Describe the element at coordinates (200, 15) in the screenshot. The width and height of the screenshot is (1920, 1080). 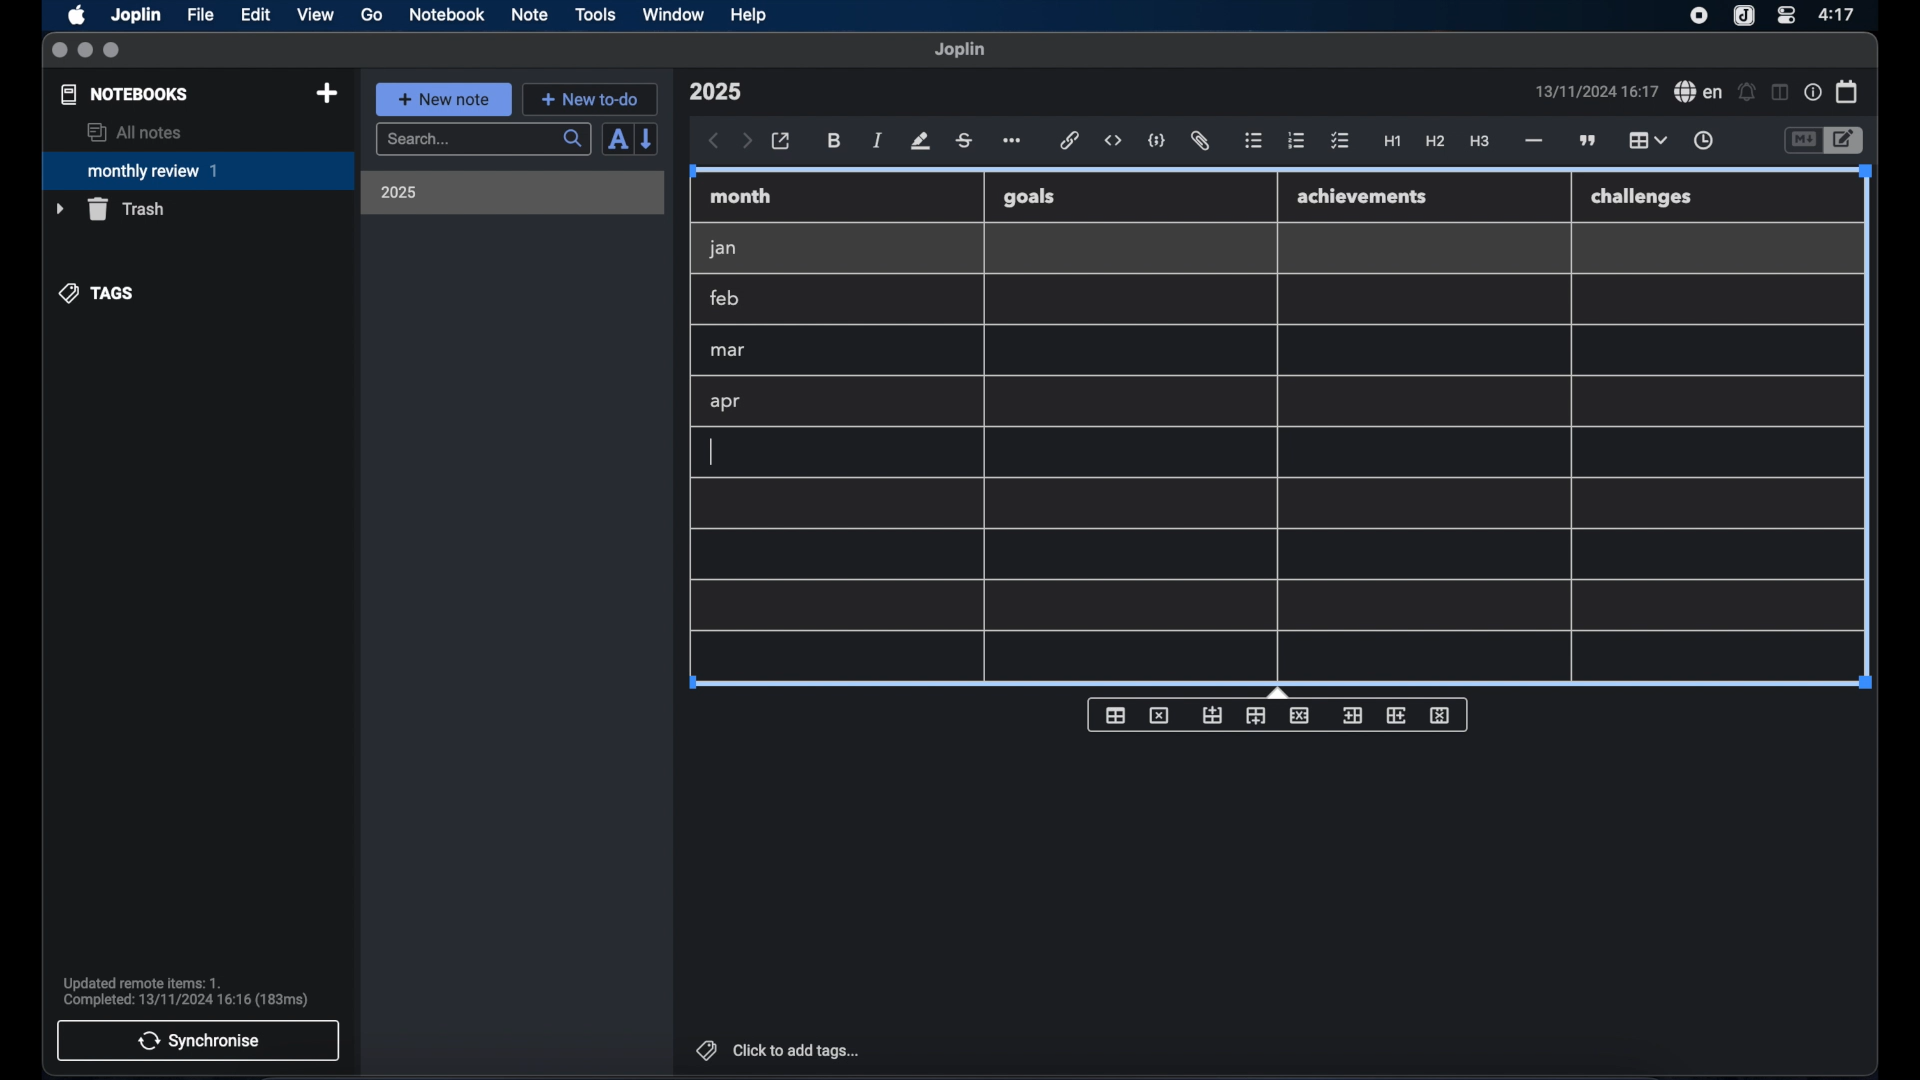
I see `file` at that location.